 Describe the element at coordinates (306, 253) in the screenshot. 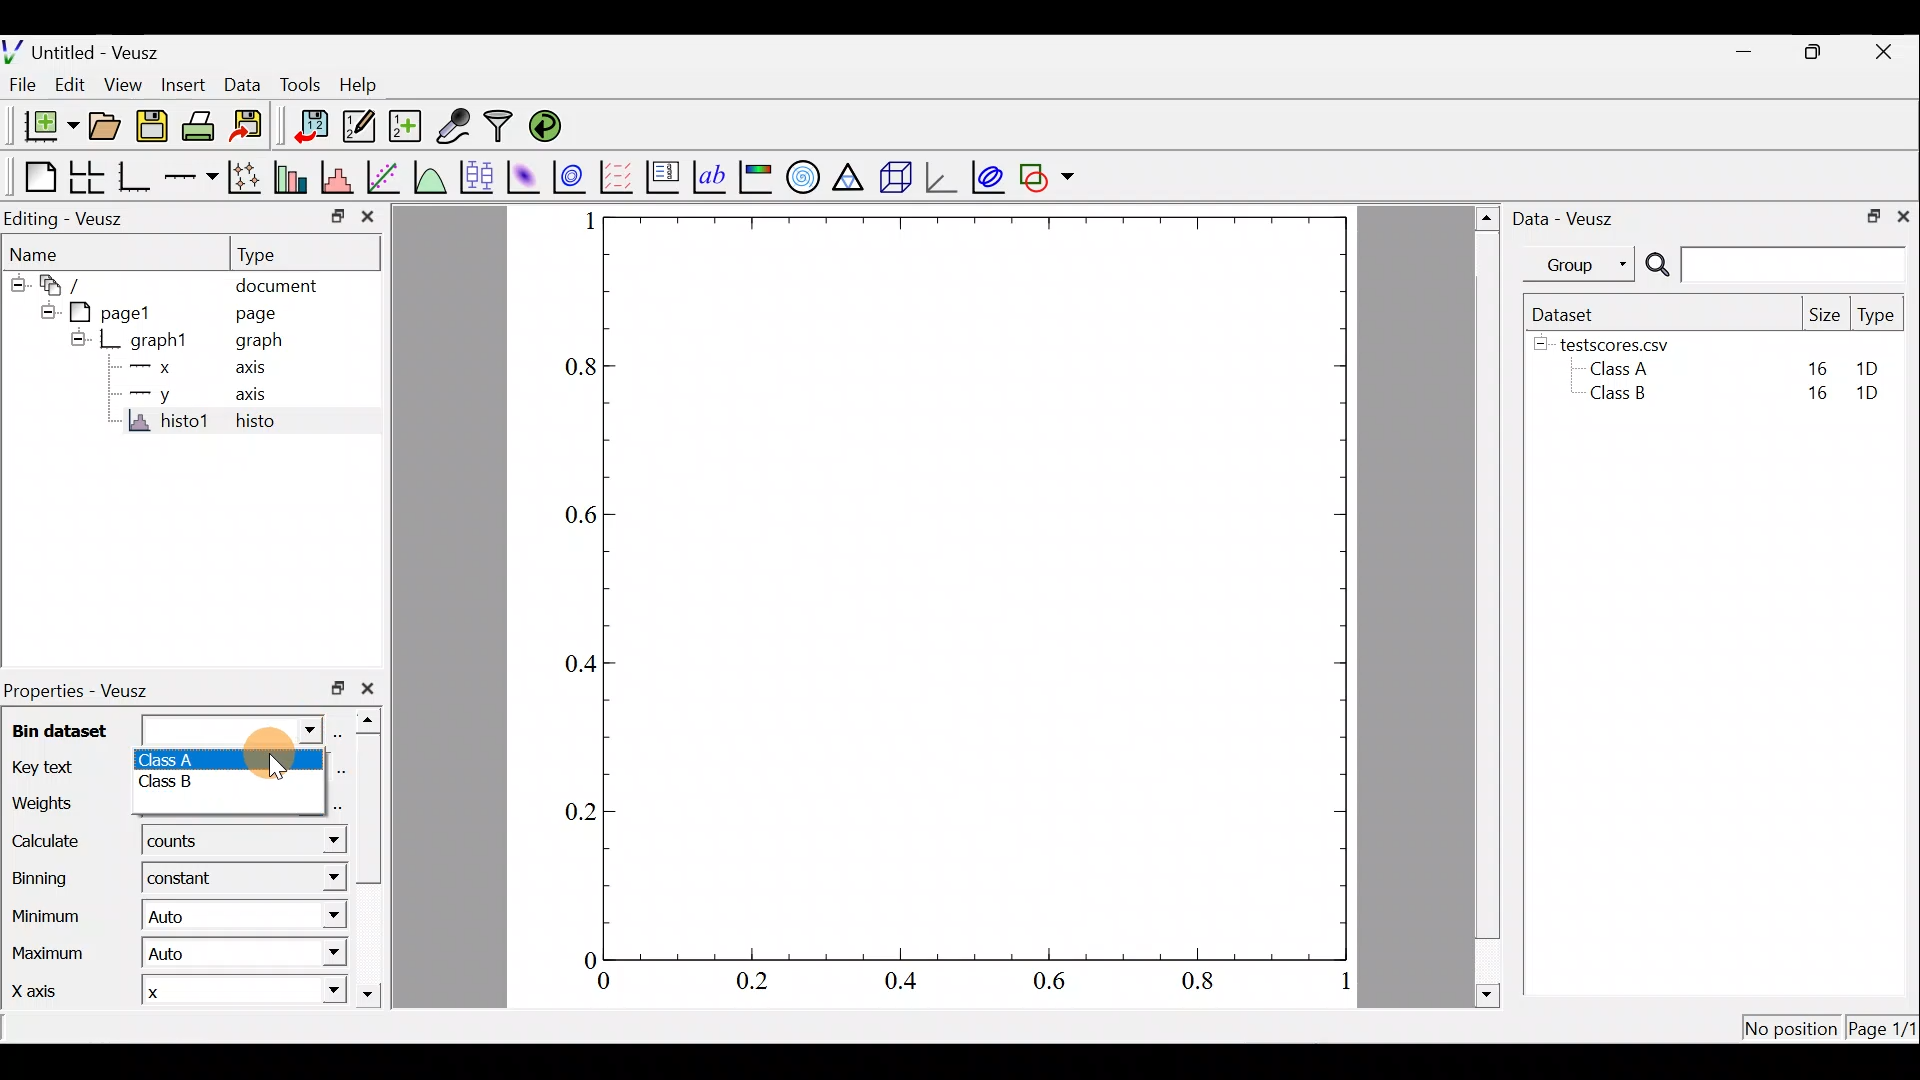

I see `Type` at that location.